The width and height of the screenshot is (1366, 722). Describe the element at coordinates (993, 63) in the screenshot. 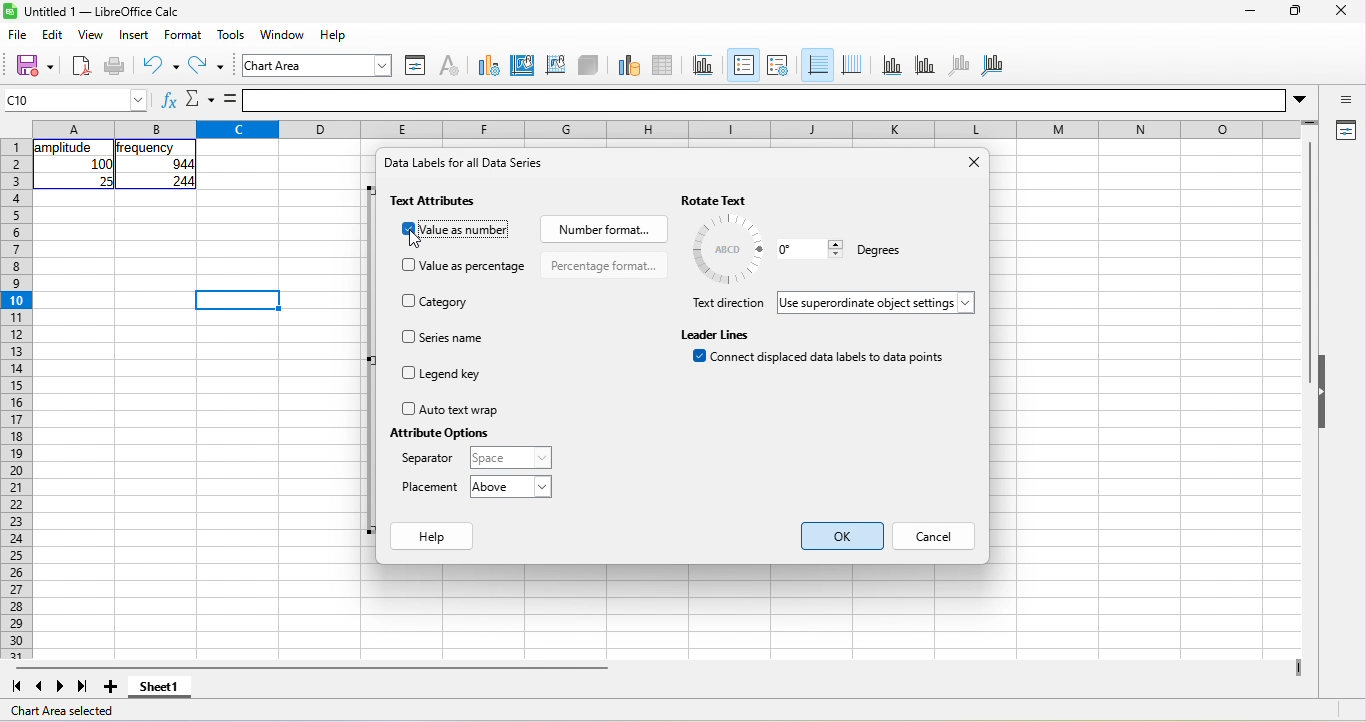

I see `all axes` at that location.